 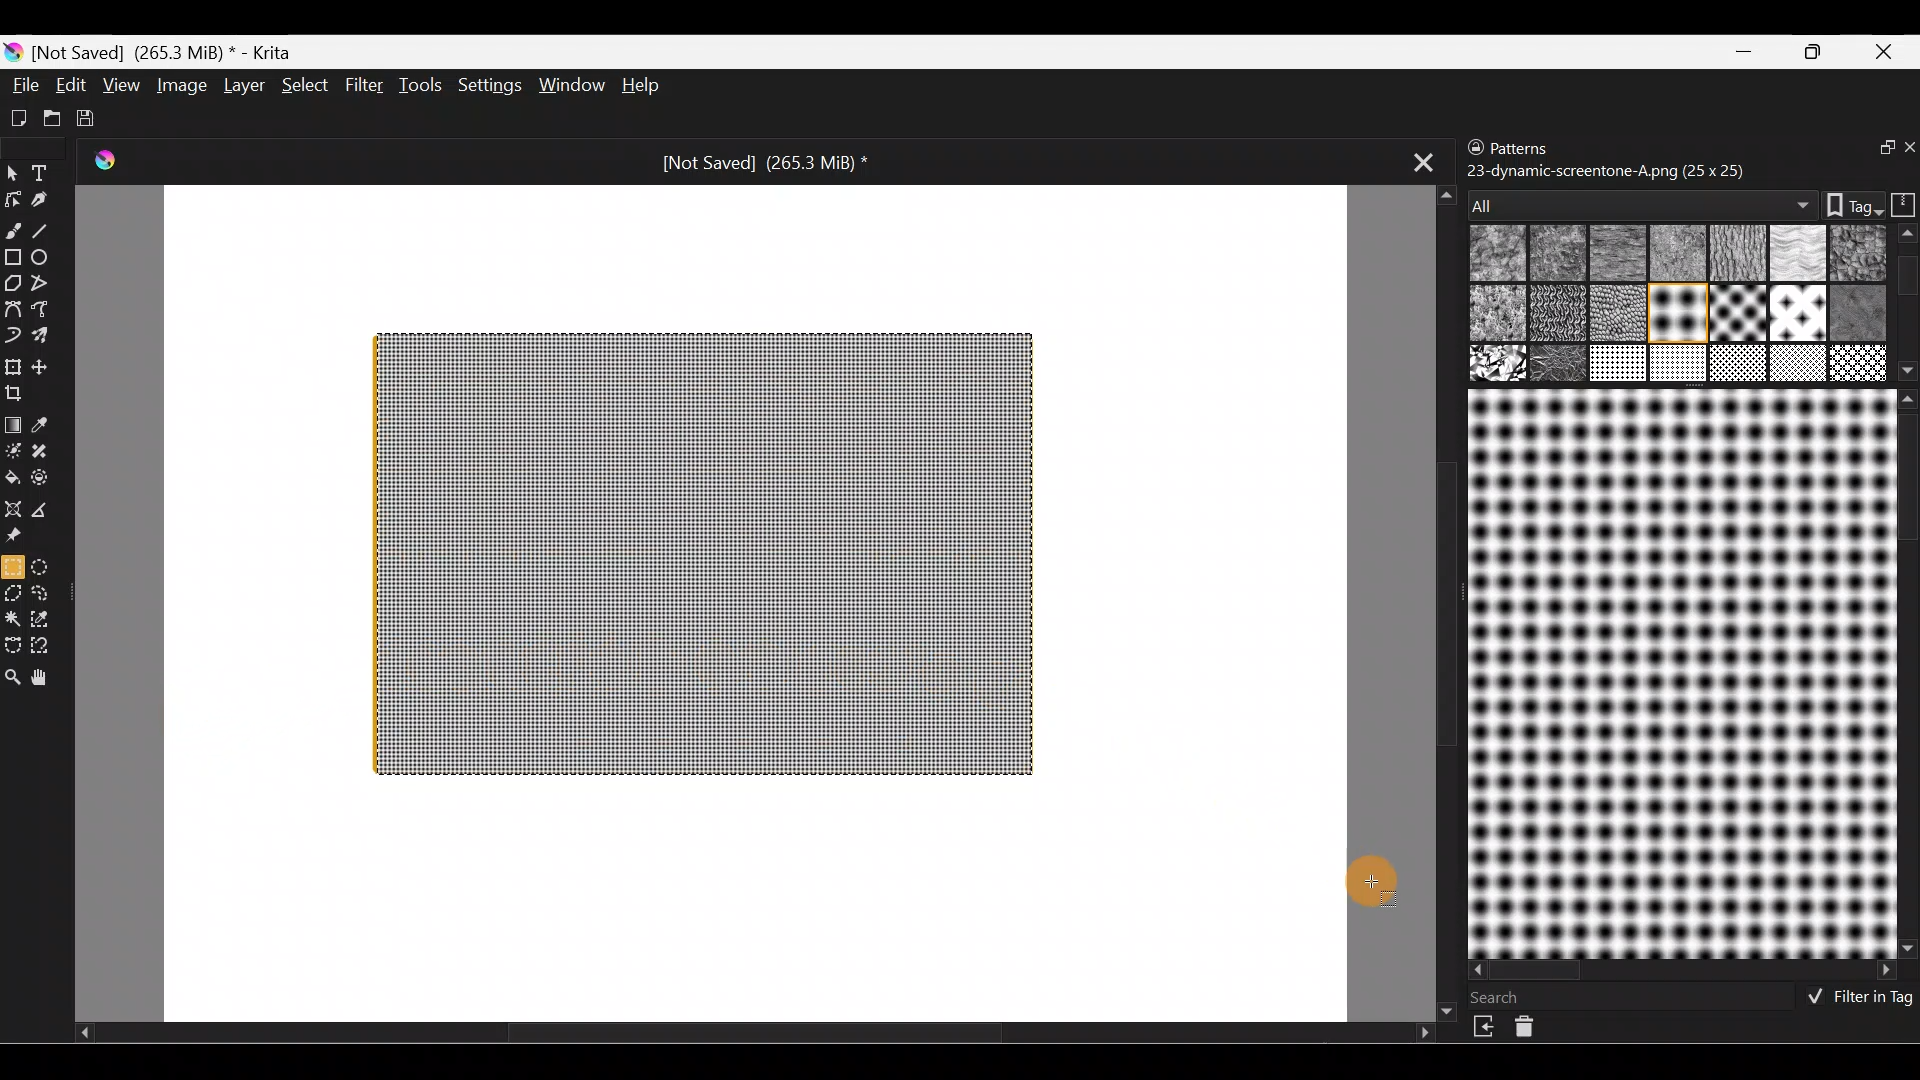 I want to click on Texture applied to rectangle, so click(x=704, y=553).